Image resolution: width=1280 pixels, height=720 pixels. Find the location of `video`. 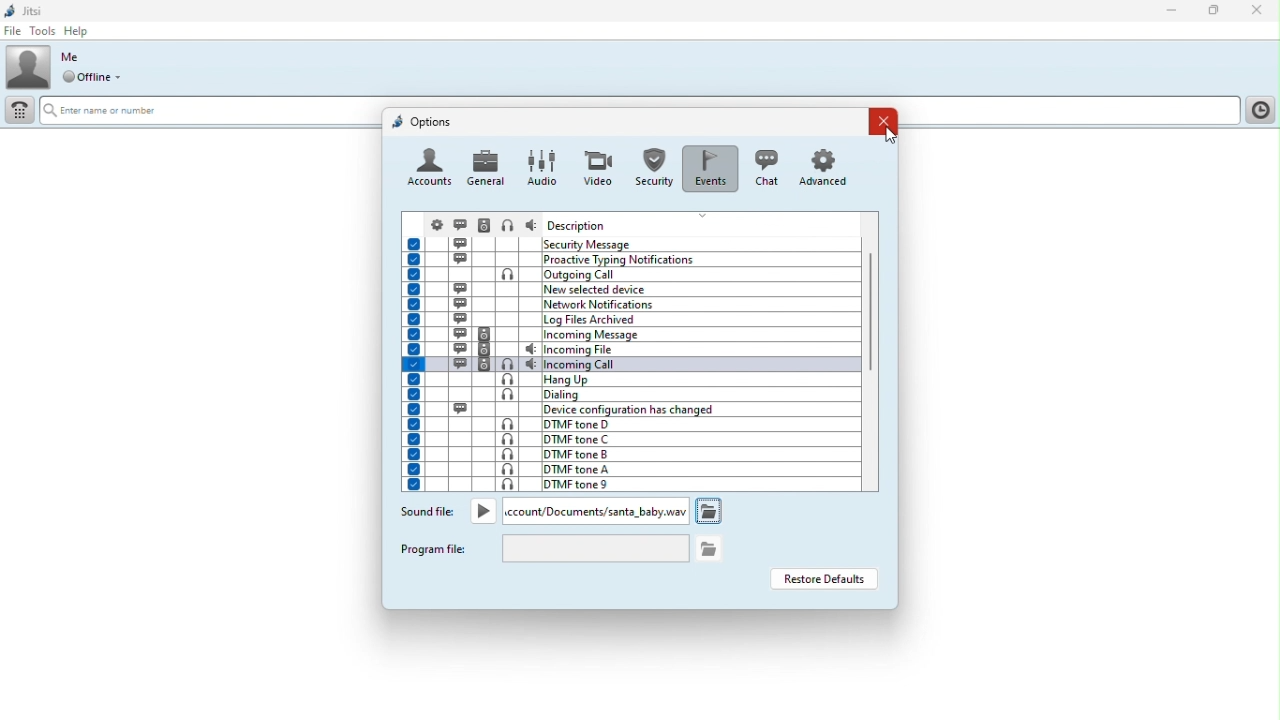

video is located at coordinates (600, 166).